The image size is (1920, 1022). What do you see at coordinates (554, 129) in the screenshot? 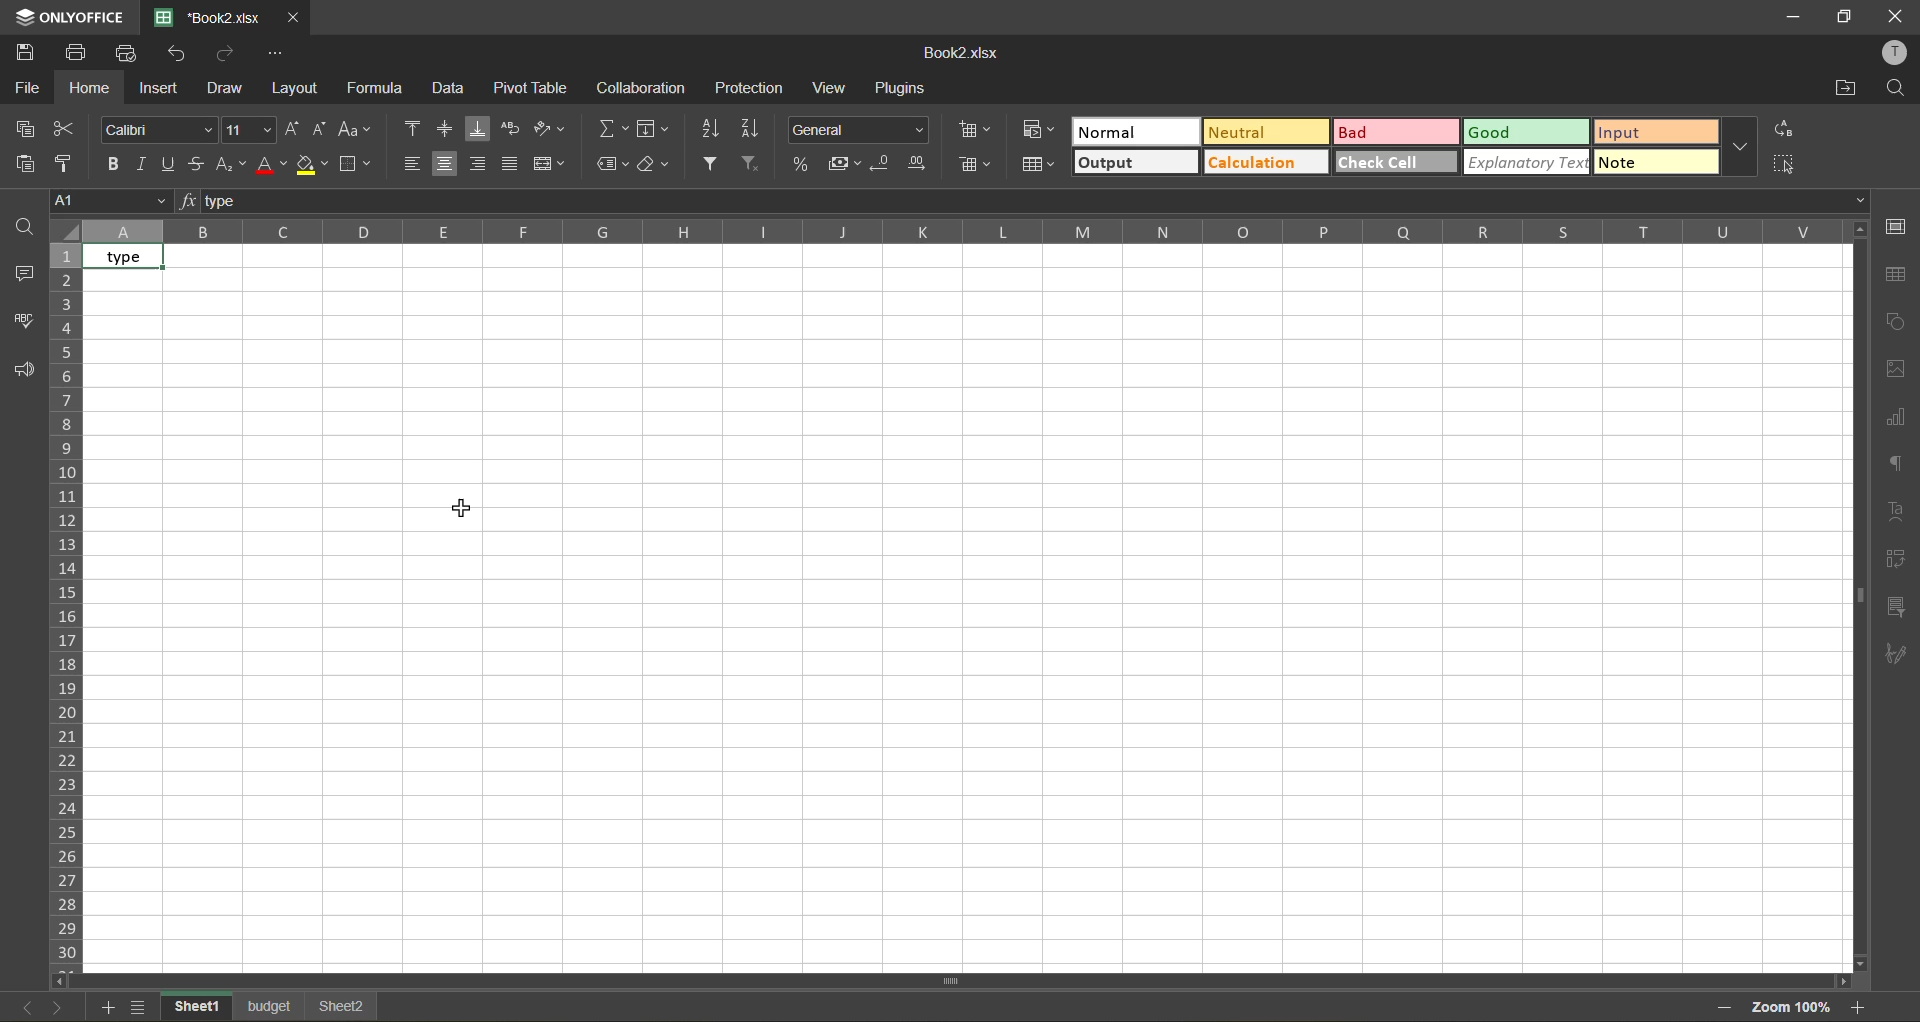
I see `orientation` at bounding box center [554, 129].